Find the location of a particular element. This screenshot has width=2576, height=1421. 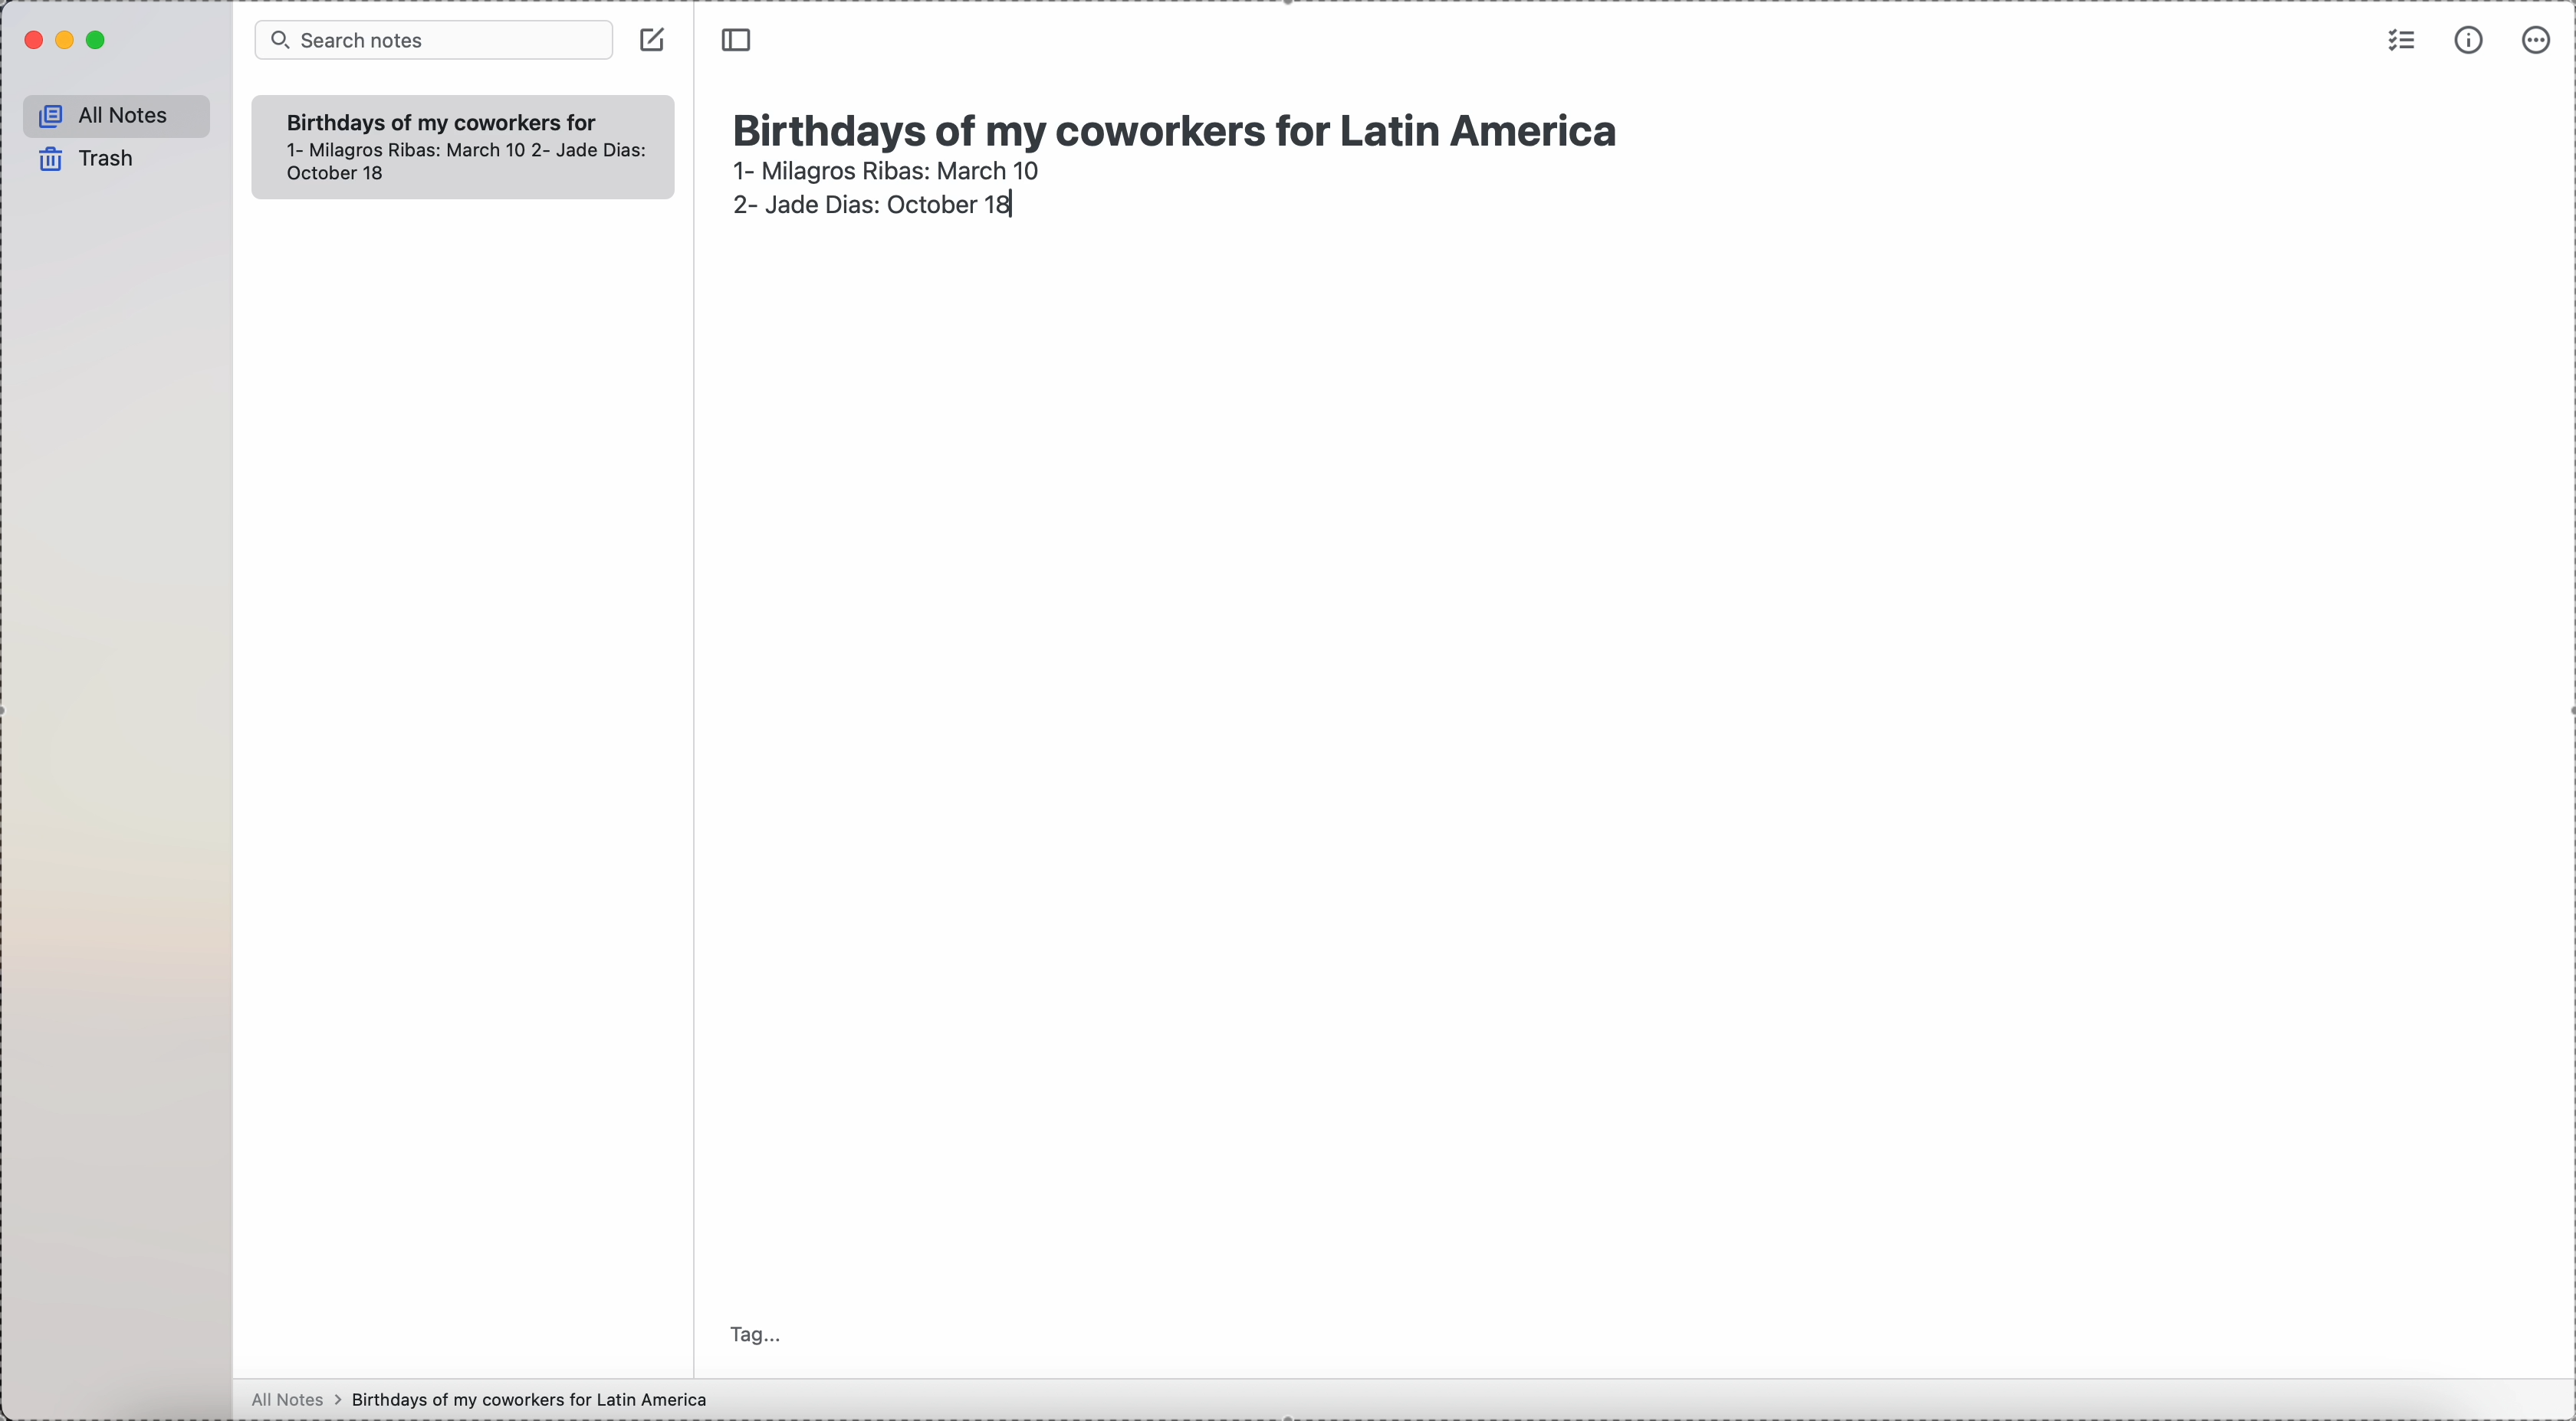

metrics is located at coordinates (2472, 39).